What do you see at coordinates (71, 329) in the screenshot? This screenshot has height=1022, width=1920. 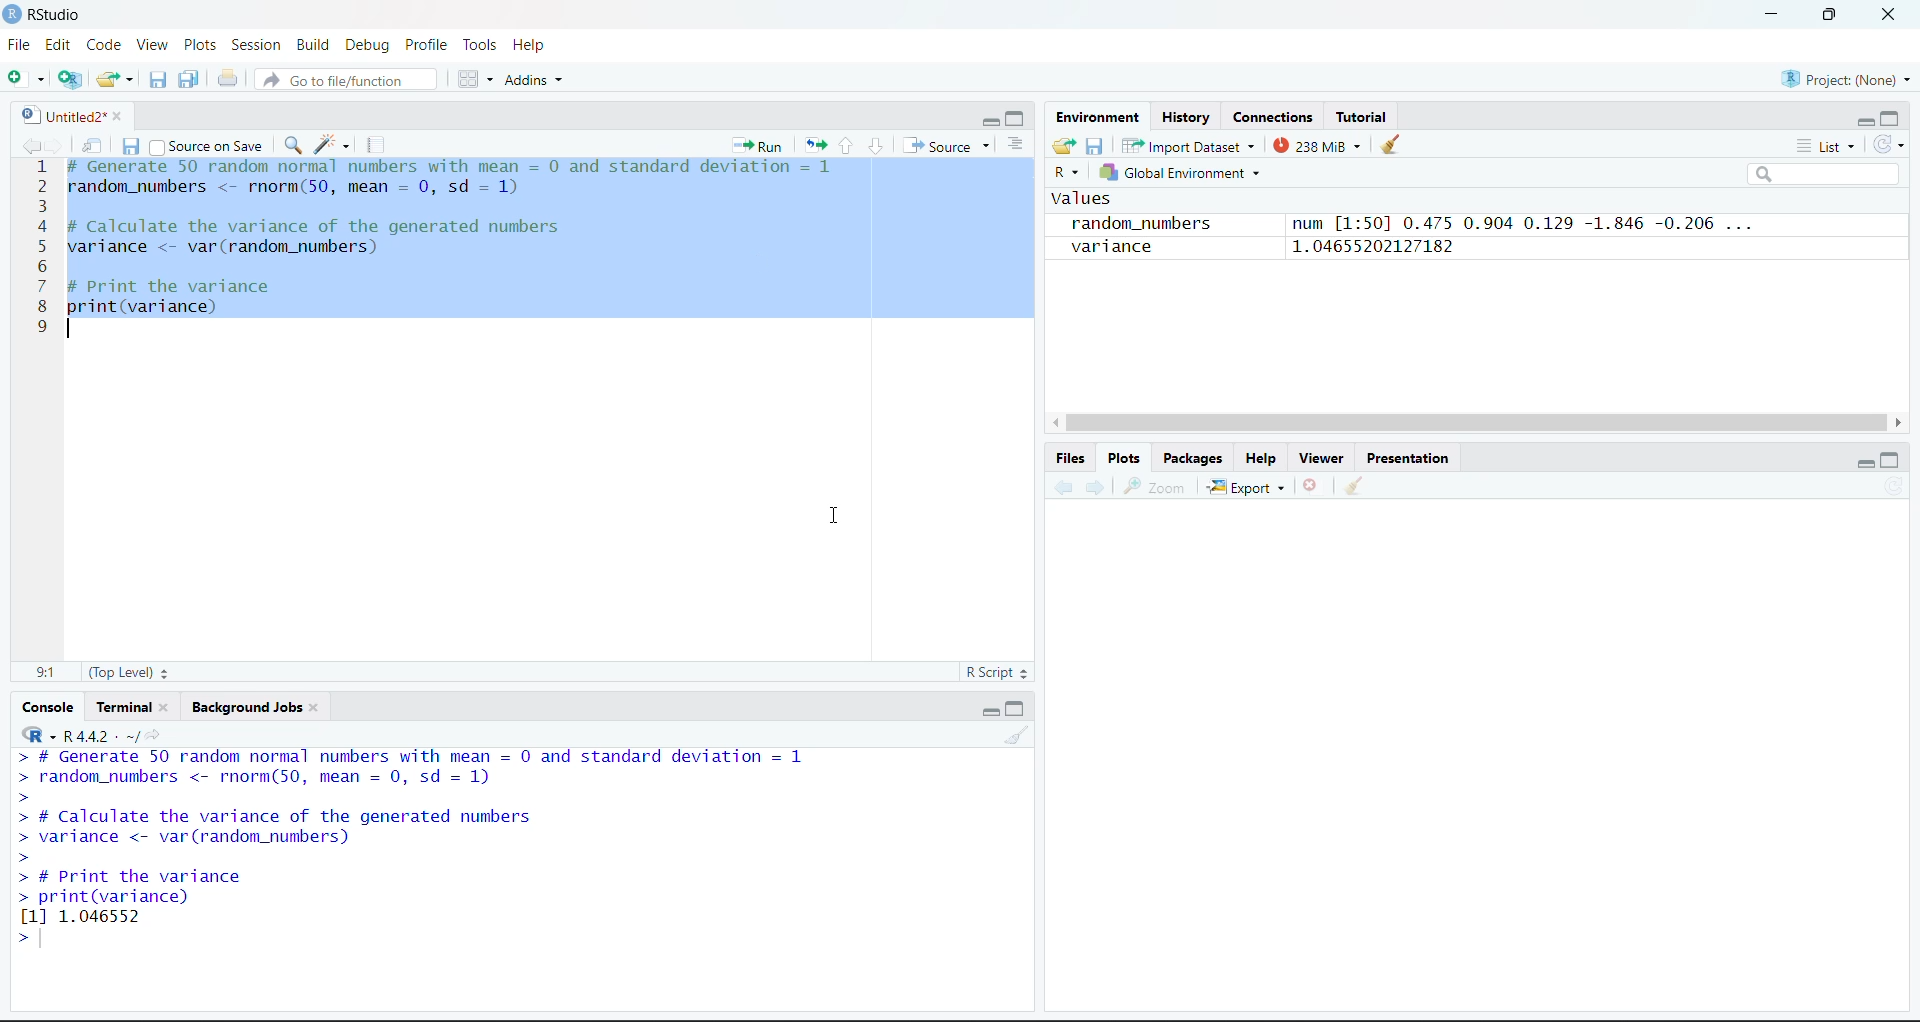 I see `typing cursor` at bounding box center [71, 329].